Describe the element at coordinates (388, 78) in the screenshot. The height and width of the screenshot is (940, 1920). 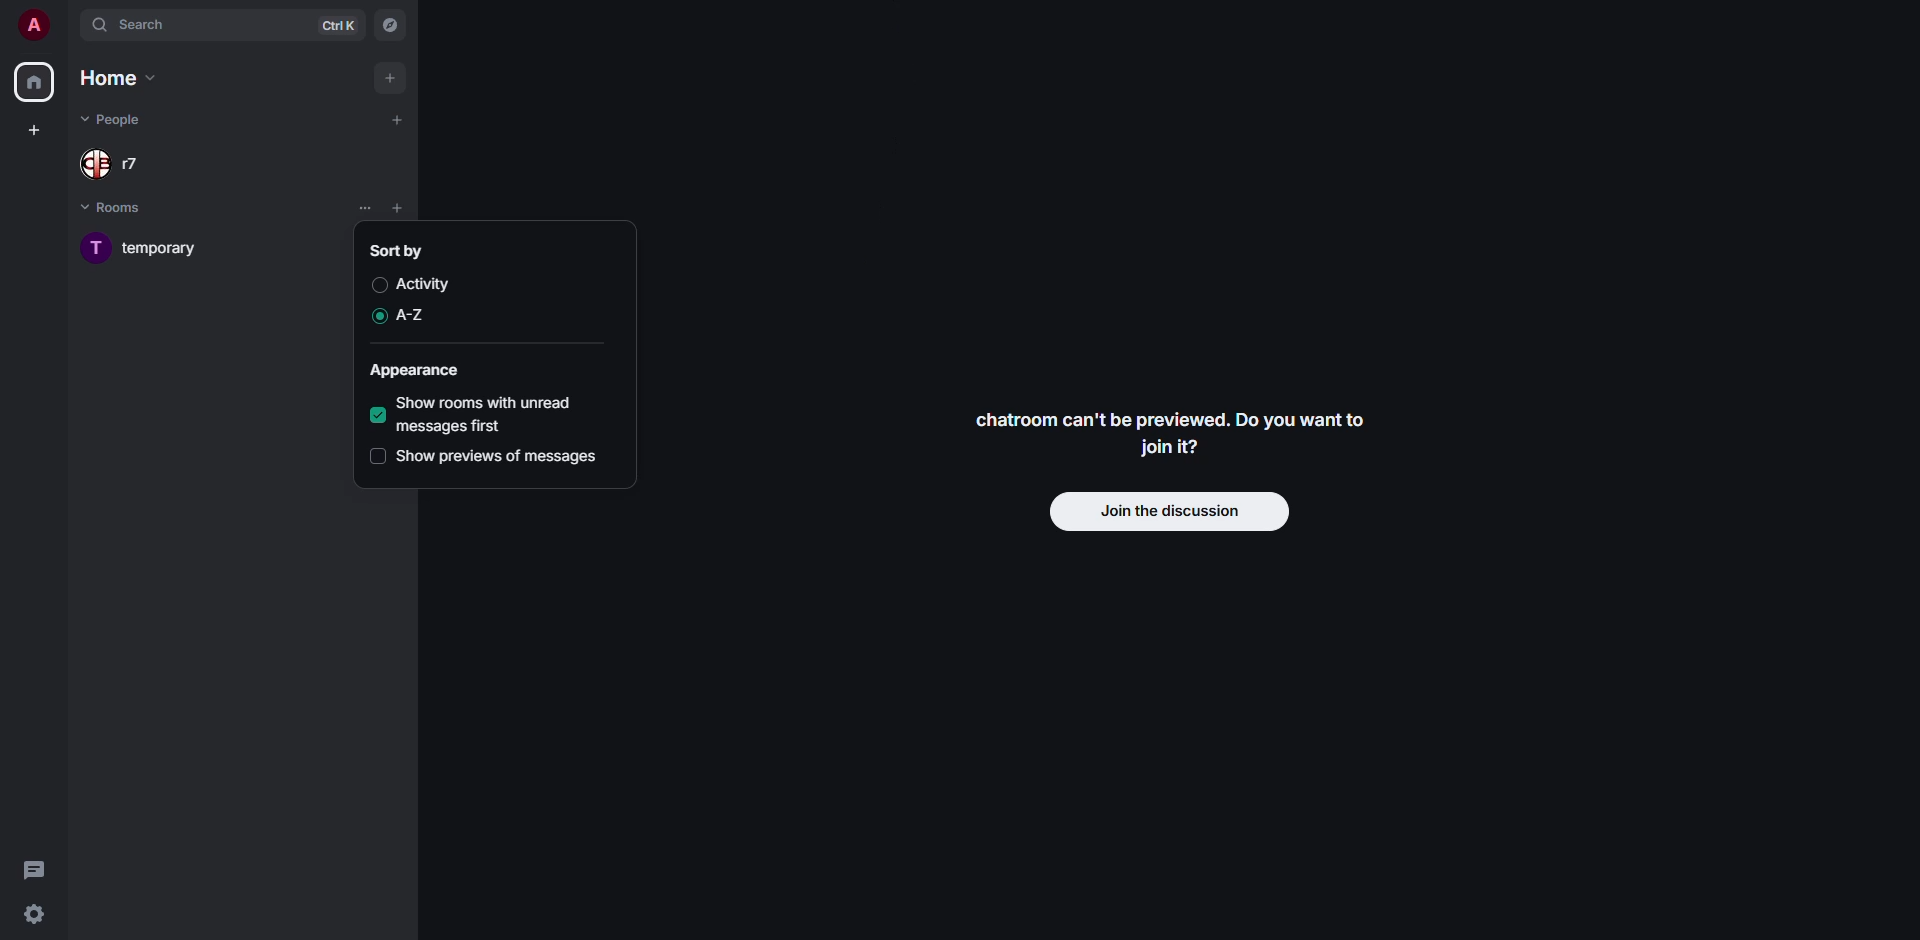
I see `add` at that location.